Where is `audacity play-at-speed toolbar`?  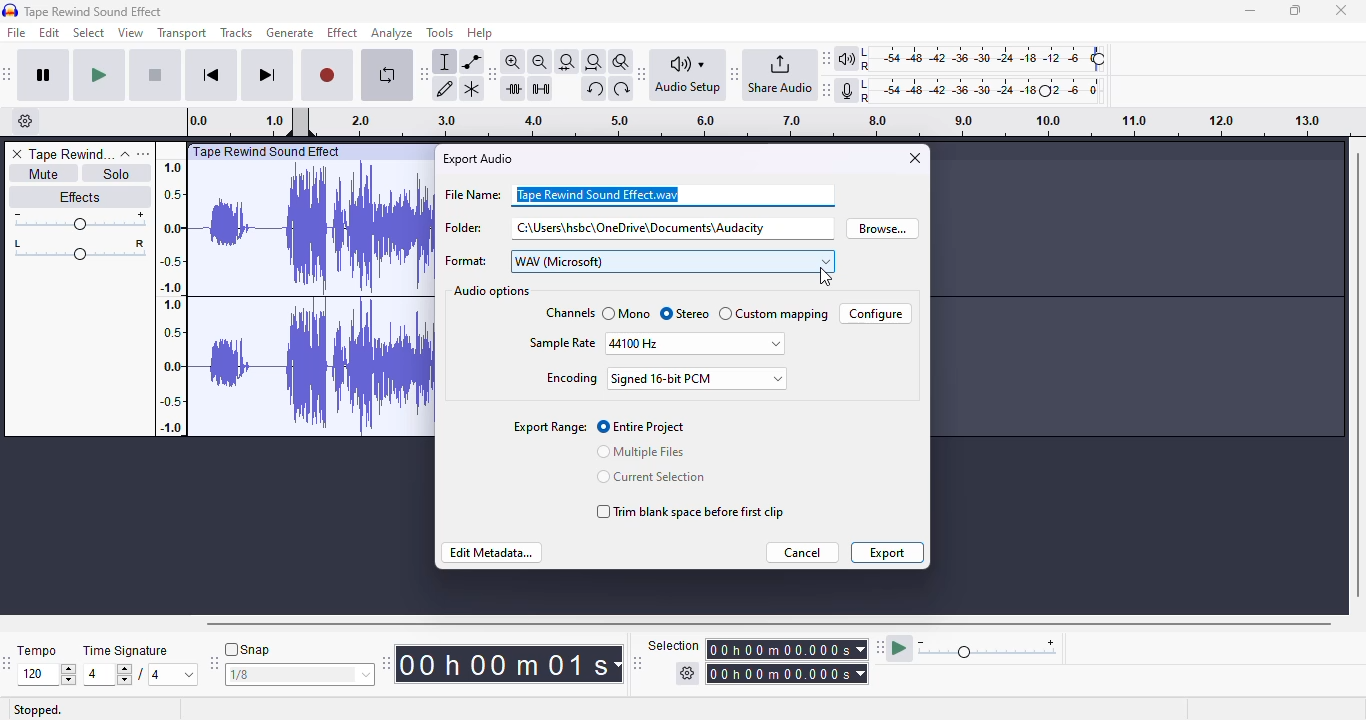
audacity play-at-speed toolbar is located at coordinates (971, 645).